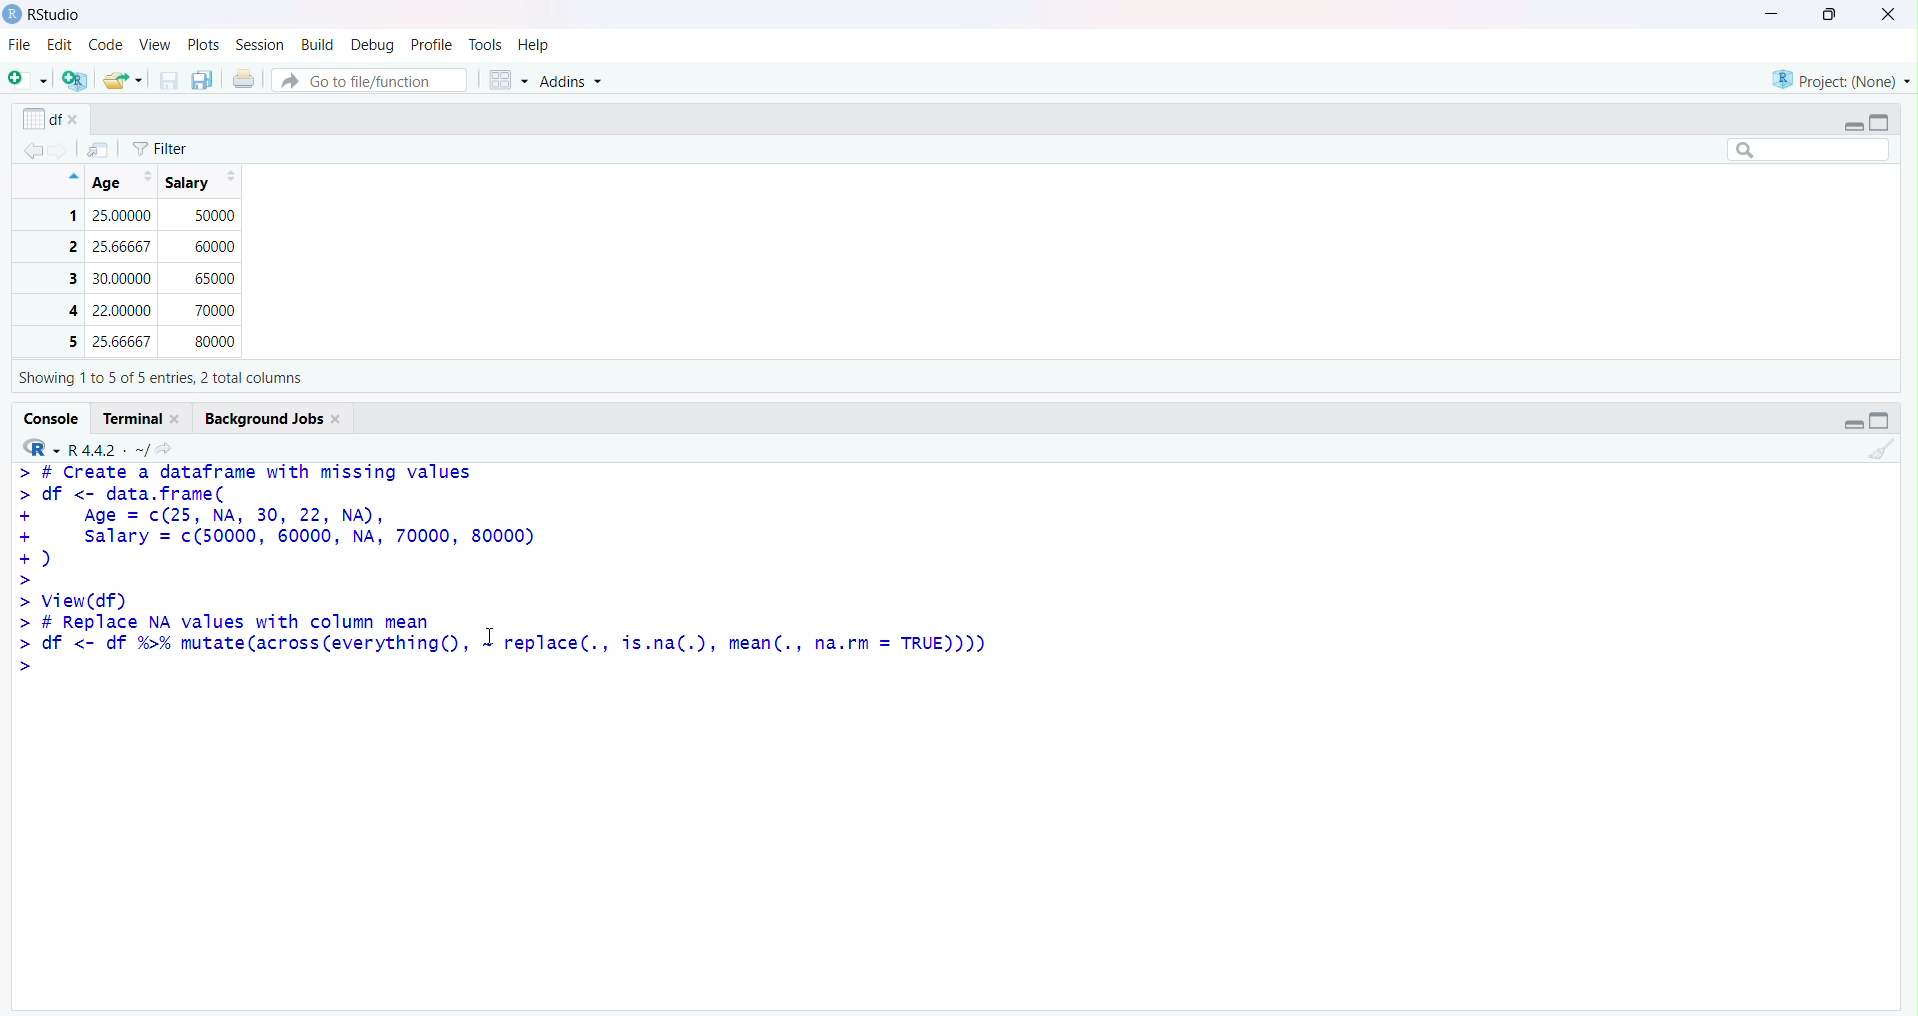 This screenshot has height=1016, width=1918. I want to click on 1 25 50000
2 60000
3 30

4 22 70000
5 80000, so click(144, 280).